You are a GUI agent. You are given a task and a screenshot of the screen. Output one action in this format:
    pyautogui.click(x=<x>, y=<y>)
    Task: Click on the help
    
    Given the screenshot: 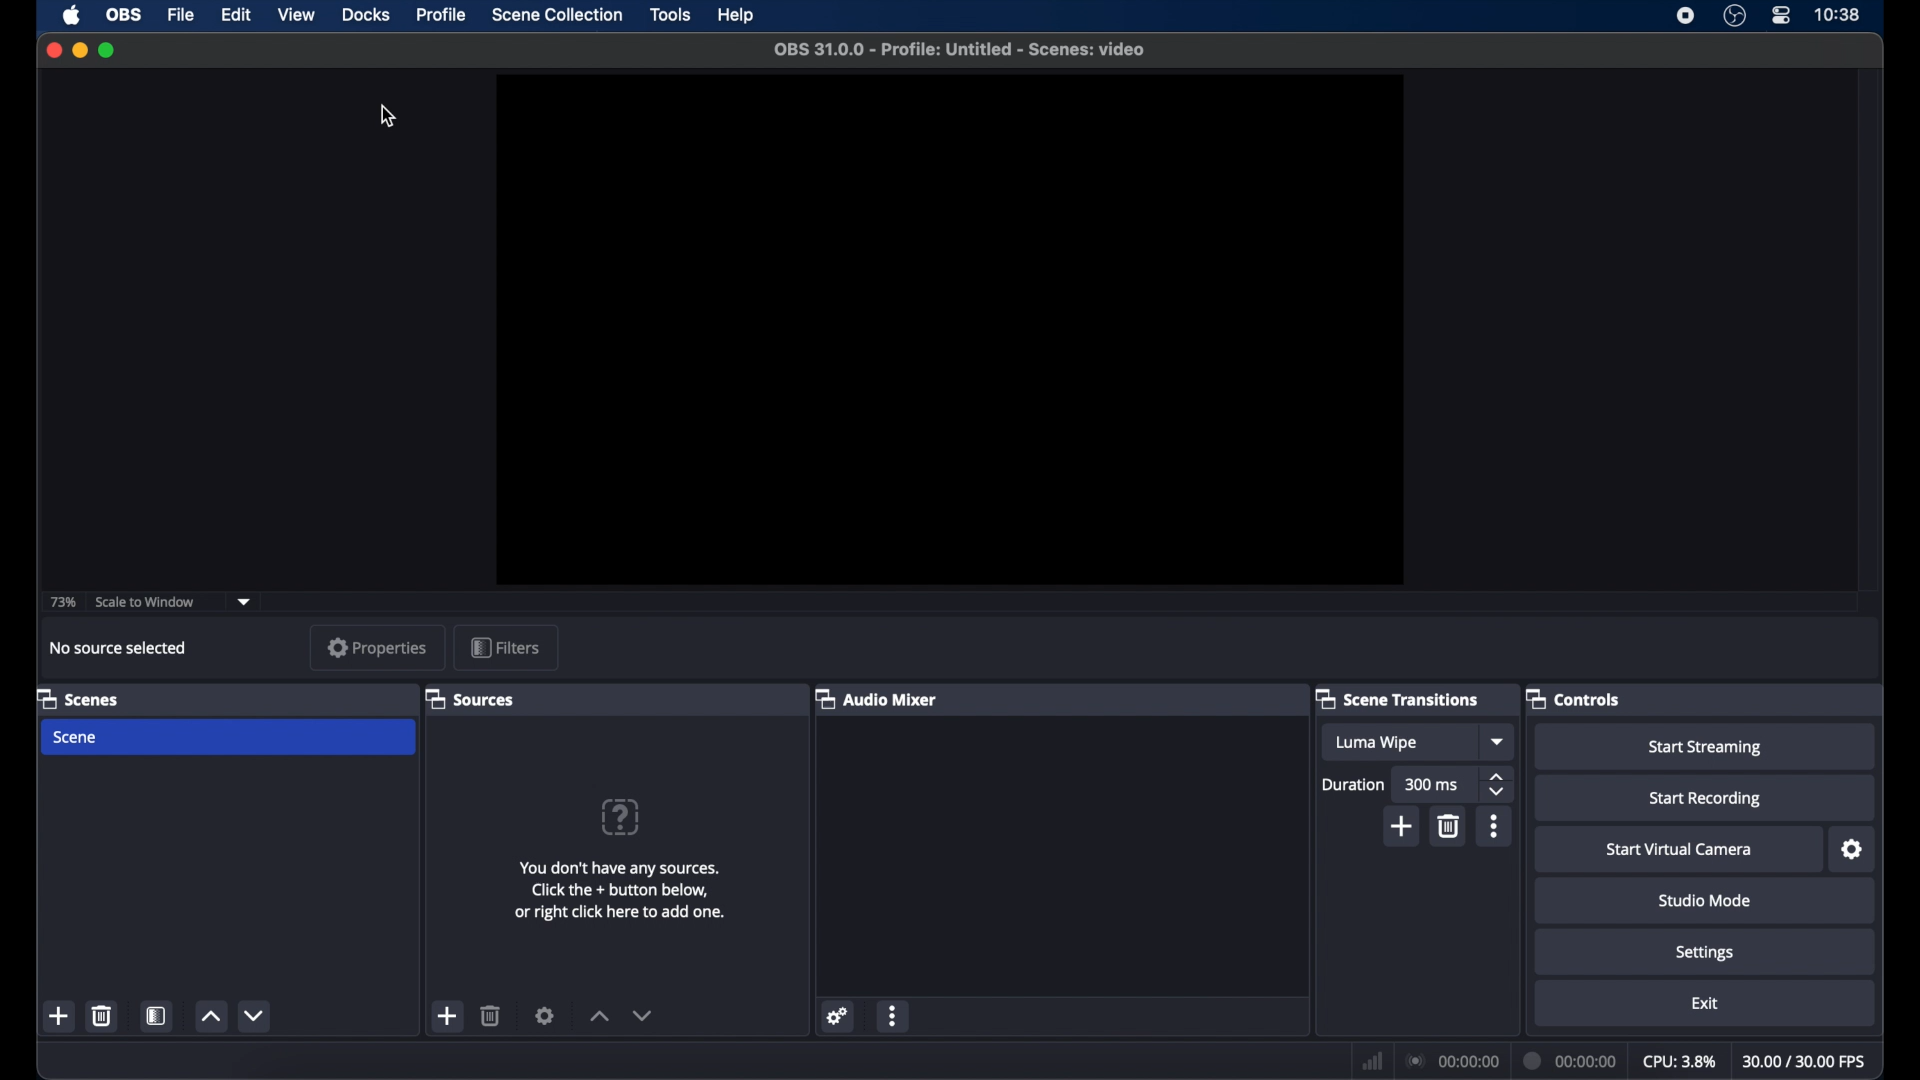 What is the action you would take?
    pyautogui.click(x=619, y=816)
    